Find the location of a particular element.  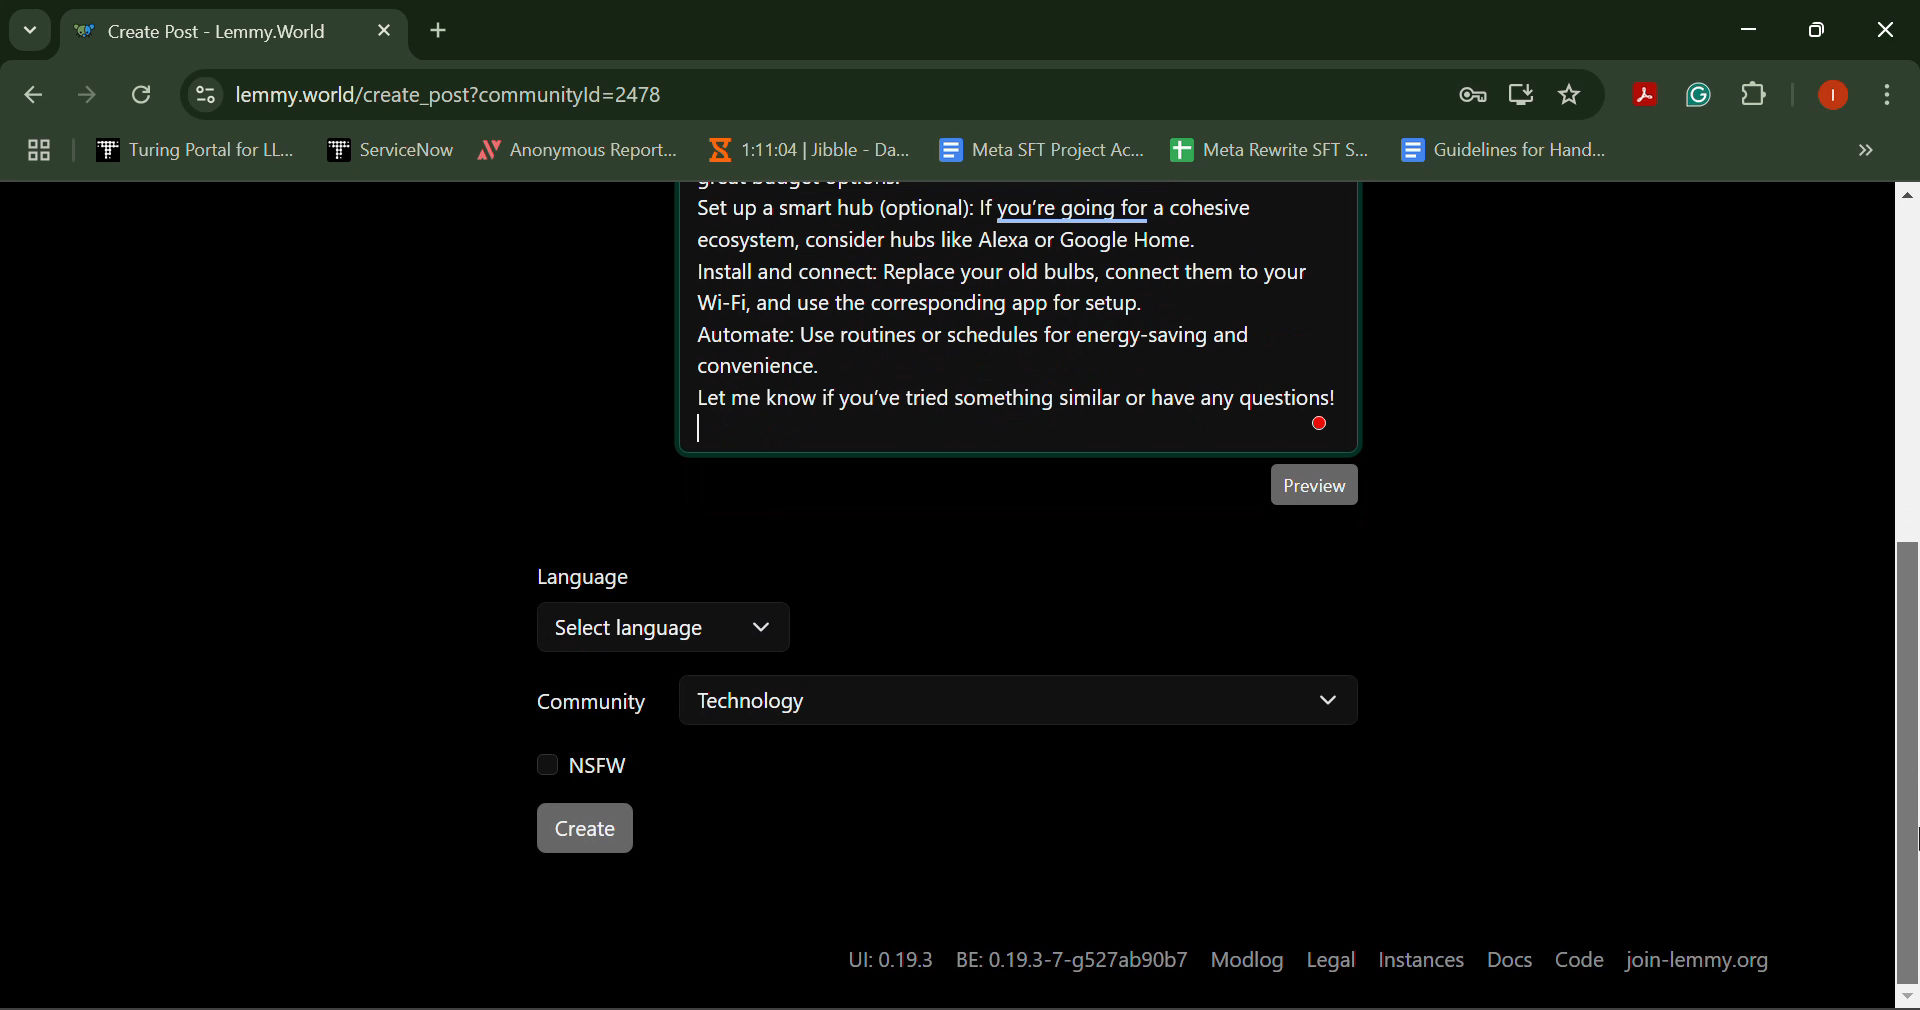

Meta SFT Project is located at coordinates (1044, 148).